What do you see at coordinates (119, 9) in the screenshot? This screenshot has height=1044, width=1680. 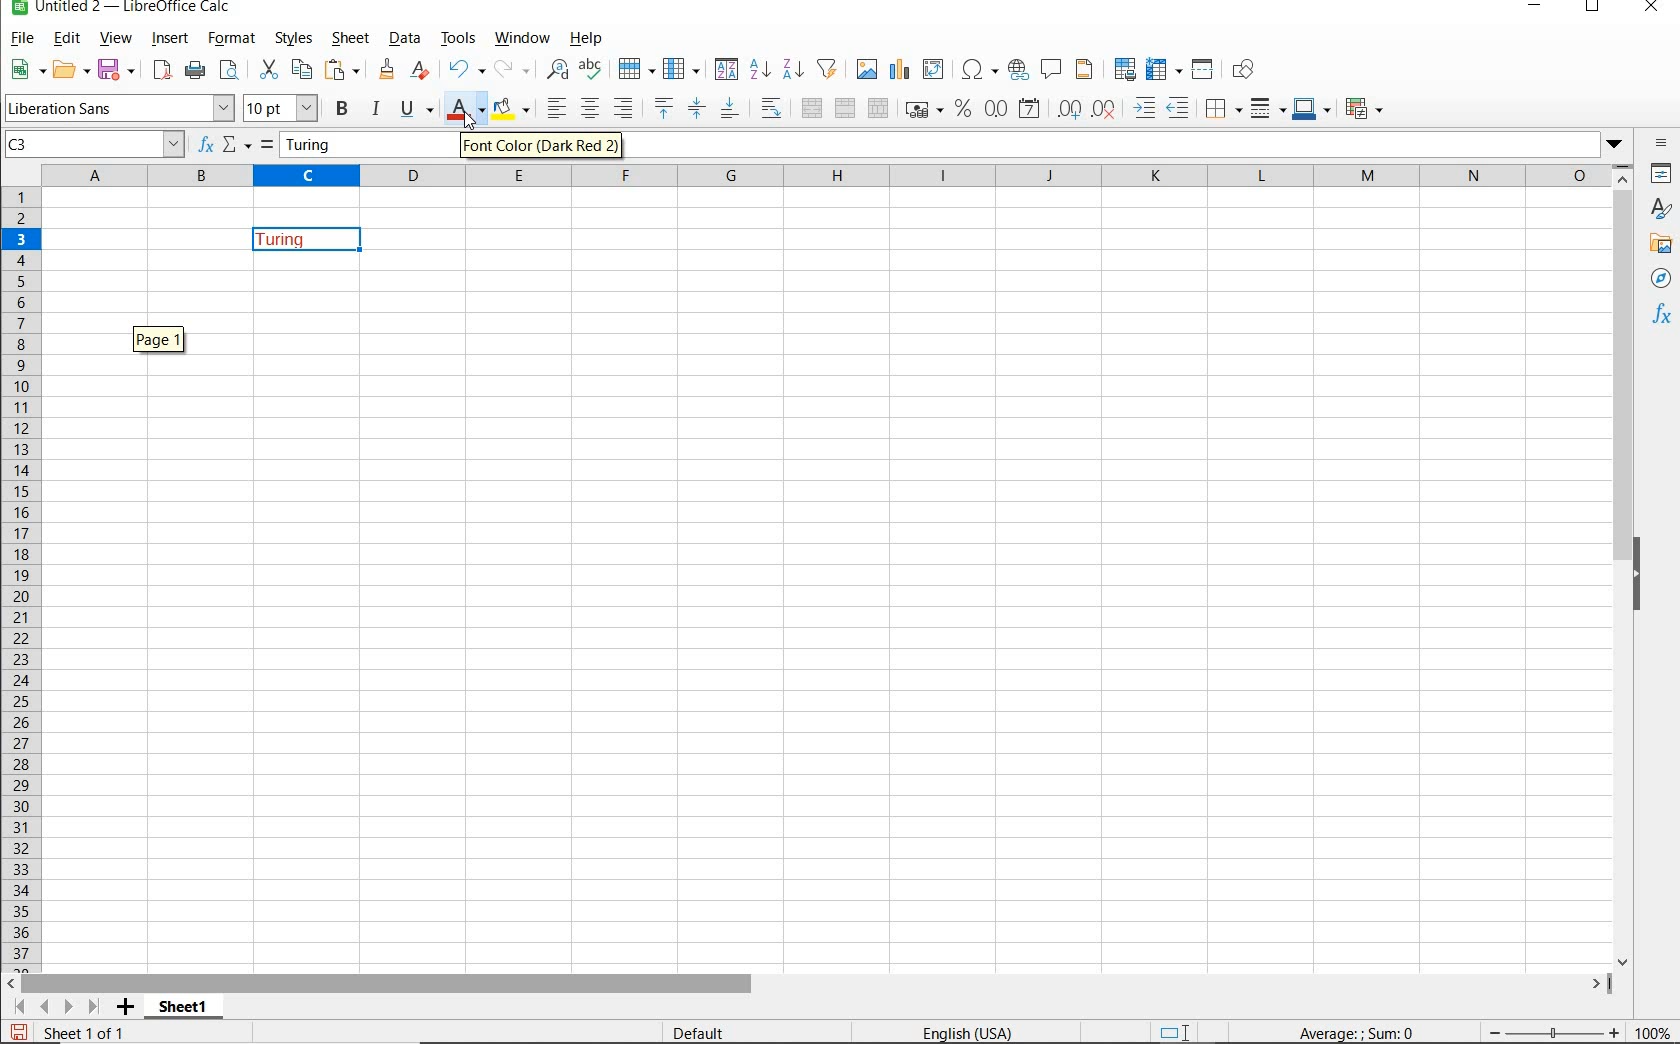 I see `FILE NAME` at bounding box center [119, 9].